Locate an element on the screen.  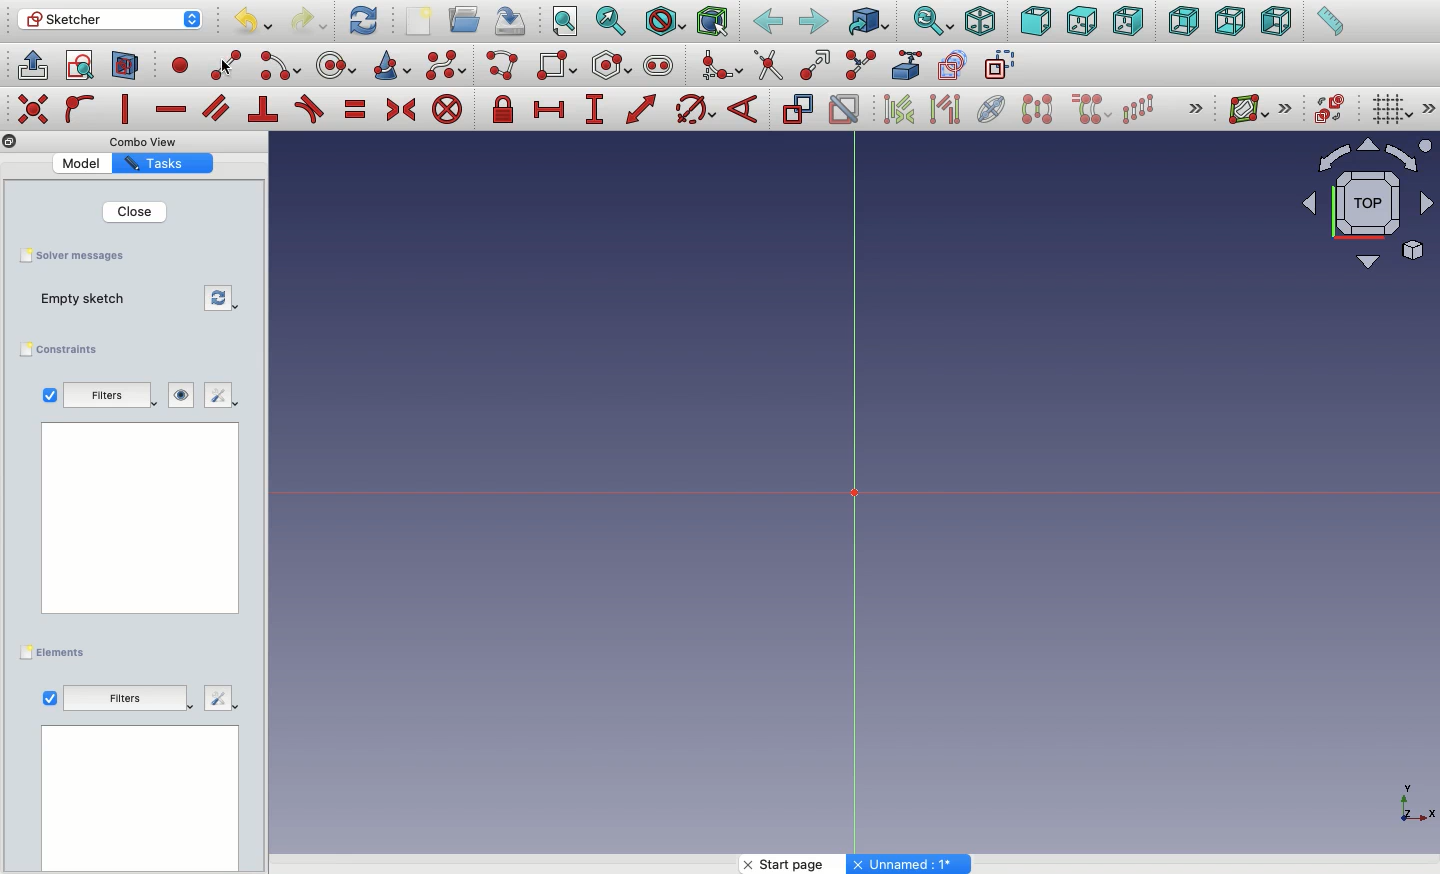
arc is located at coordinates (281, 66).